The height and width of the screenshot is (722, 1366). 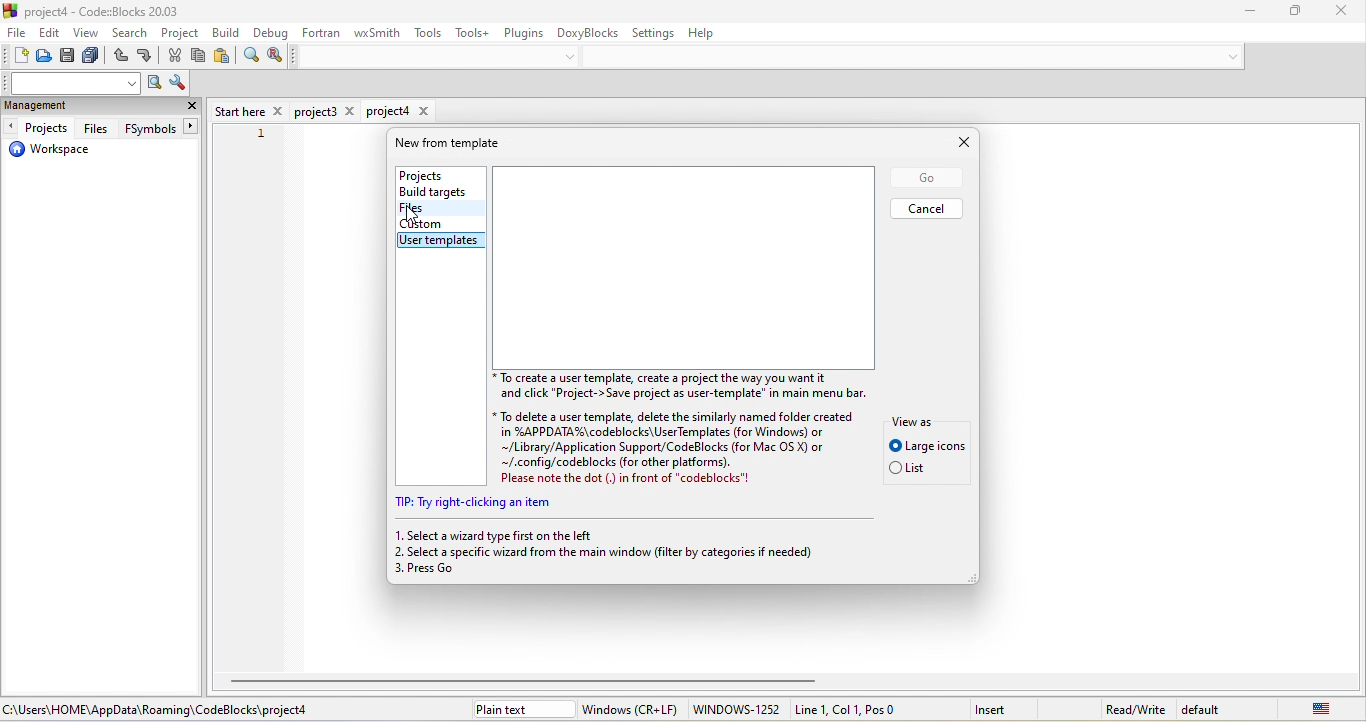 I want to click on select a specific wizard from the main window, so click(x=620, y=552).